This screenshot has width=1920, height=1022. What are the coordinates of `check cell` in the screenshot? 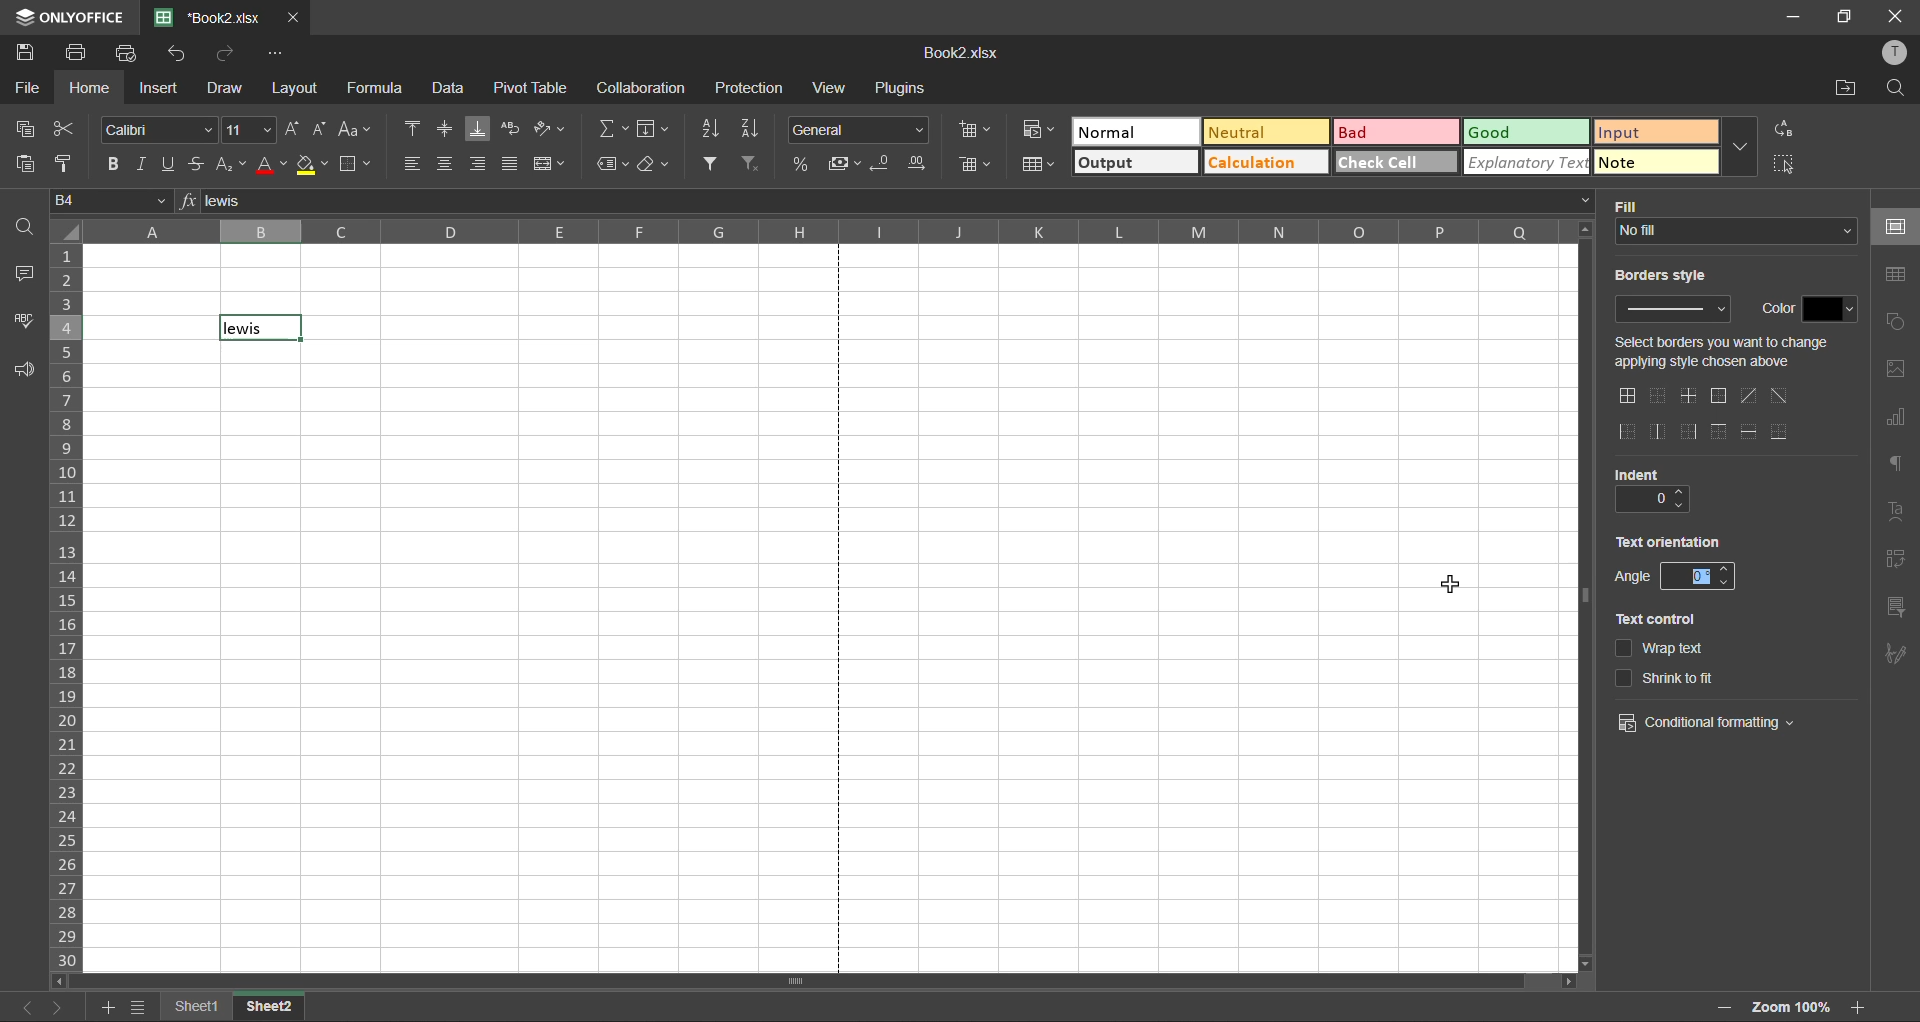 It's located at (1393, 165).